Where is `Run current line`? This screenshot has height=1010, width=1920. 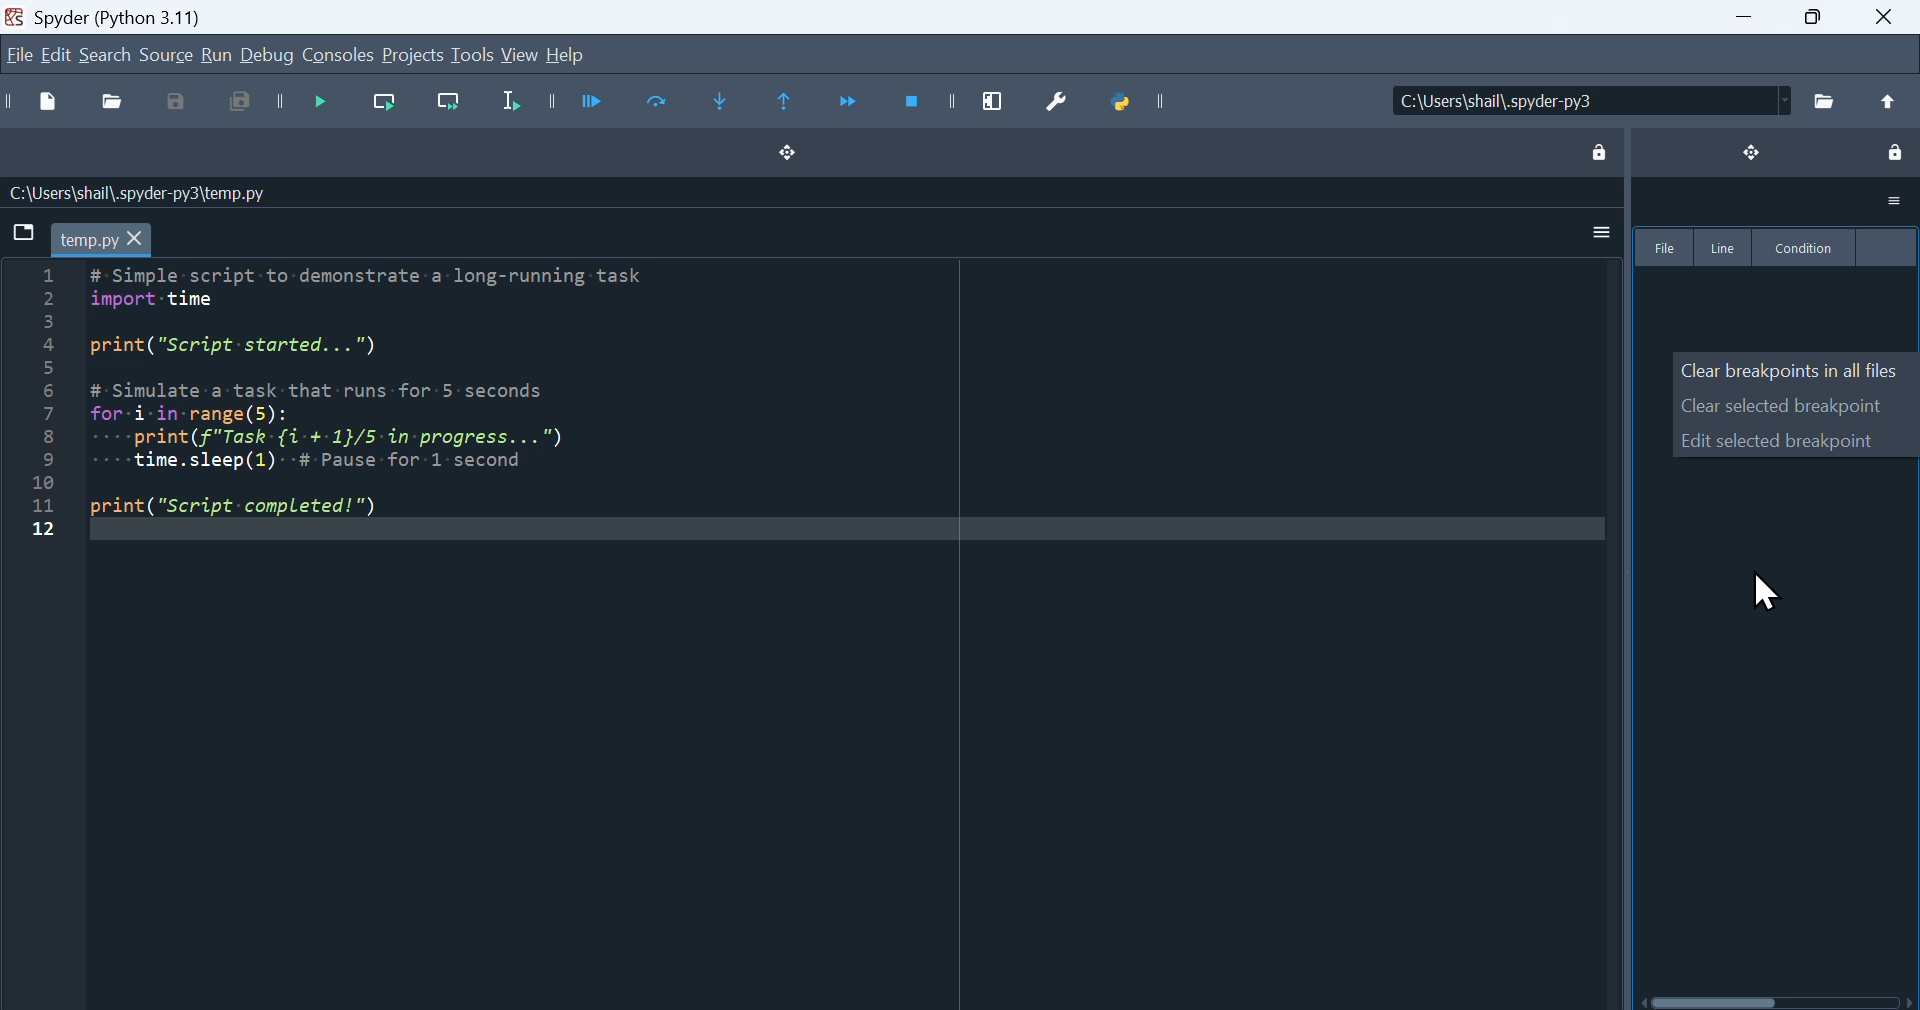
Run current line is located at coordinates (387, 103).